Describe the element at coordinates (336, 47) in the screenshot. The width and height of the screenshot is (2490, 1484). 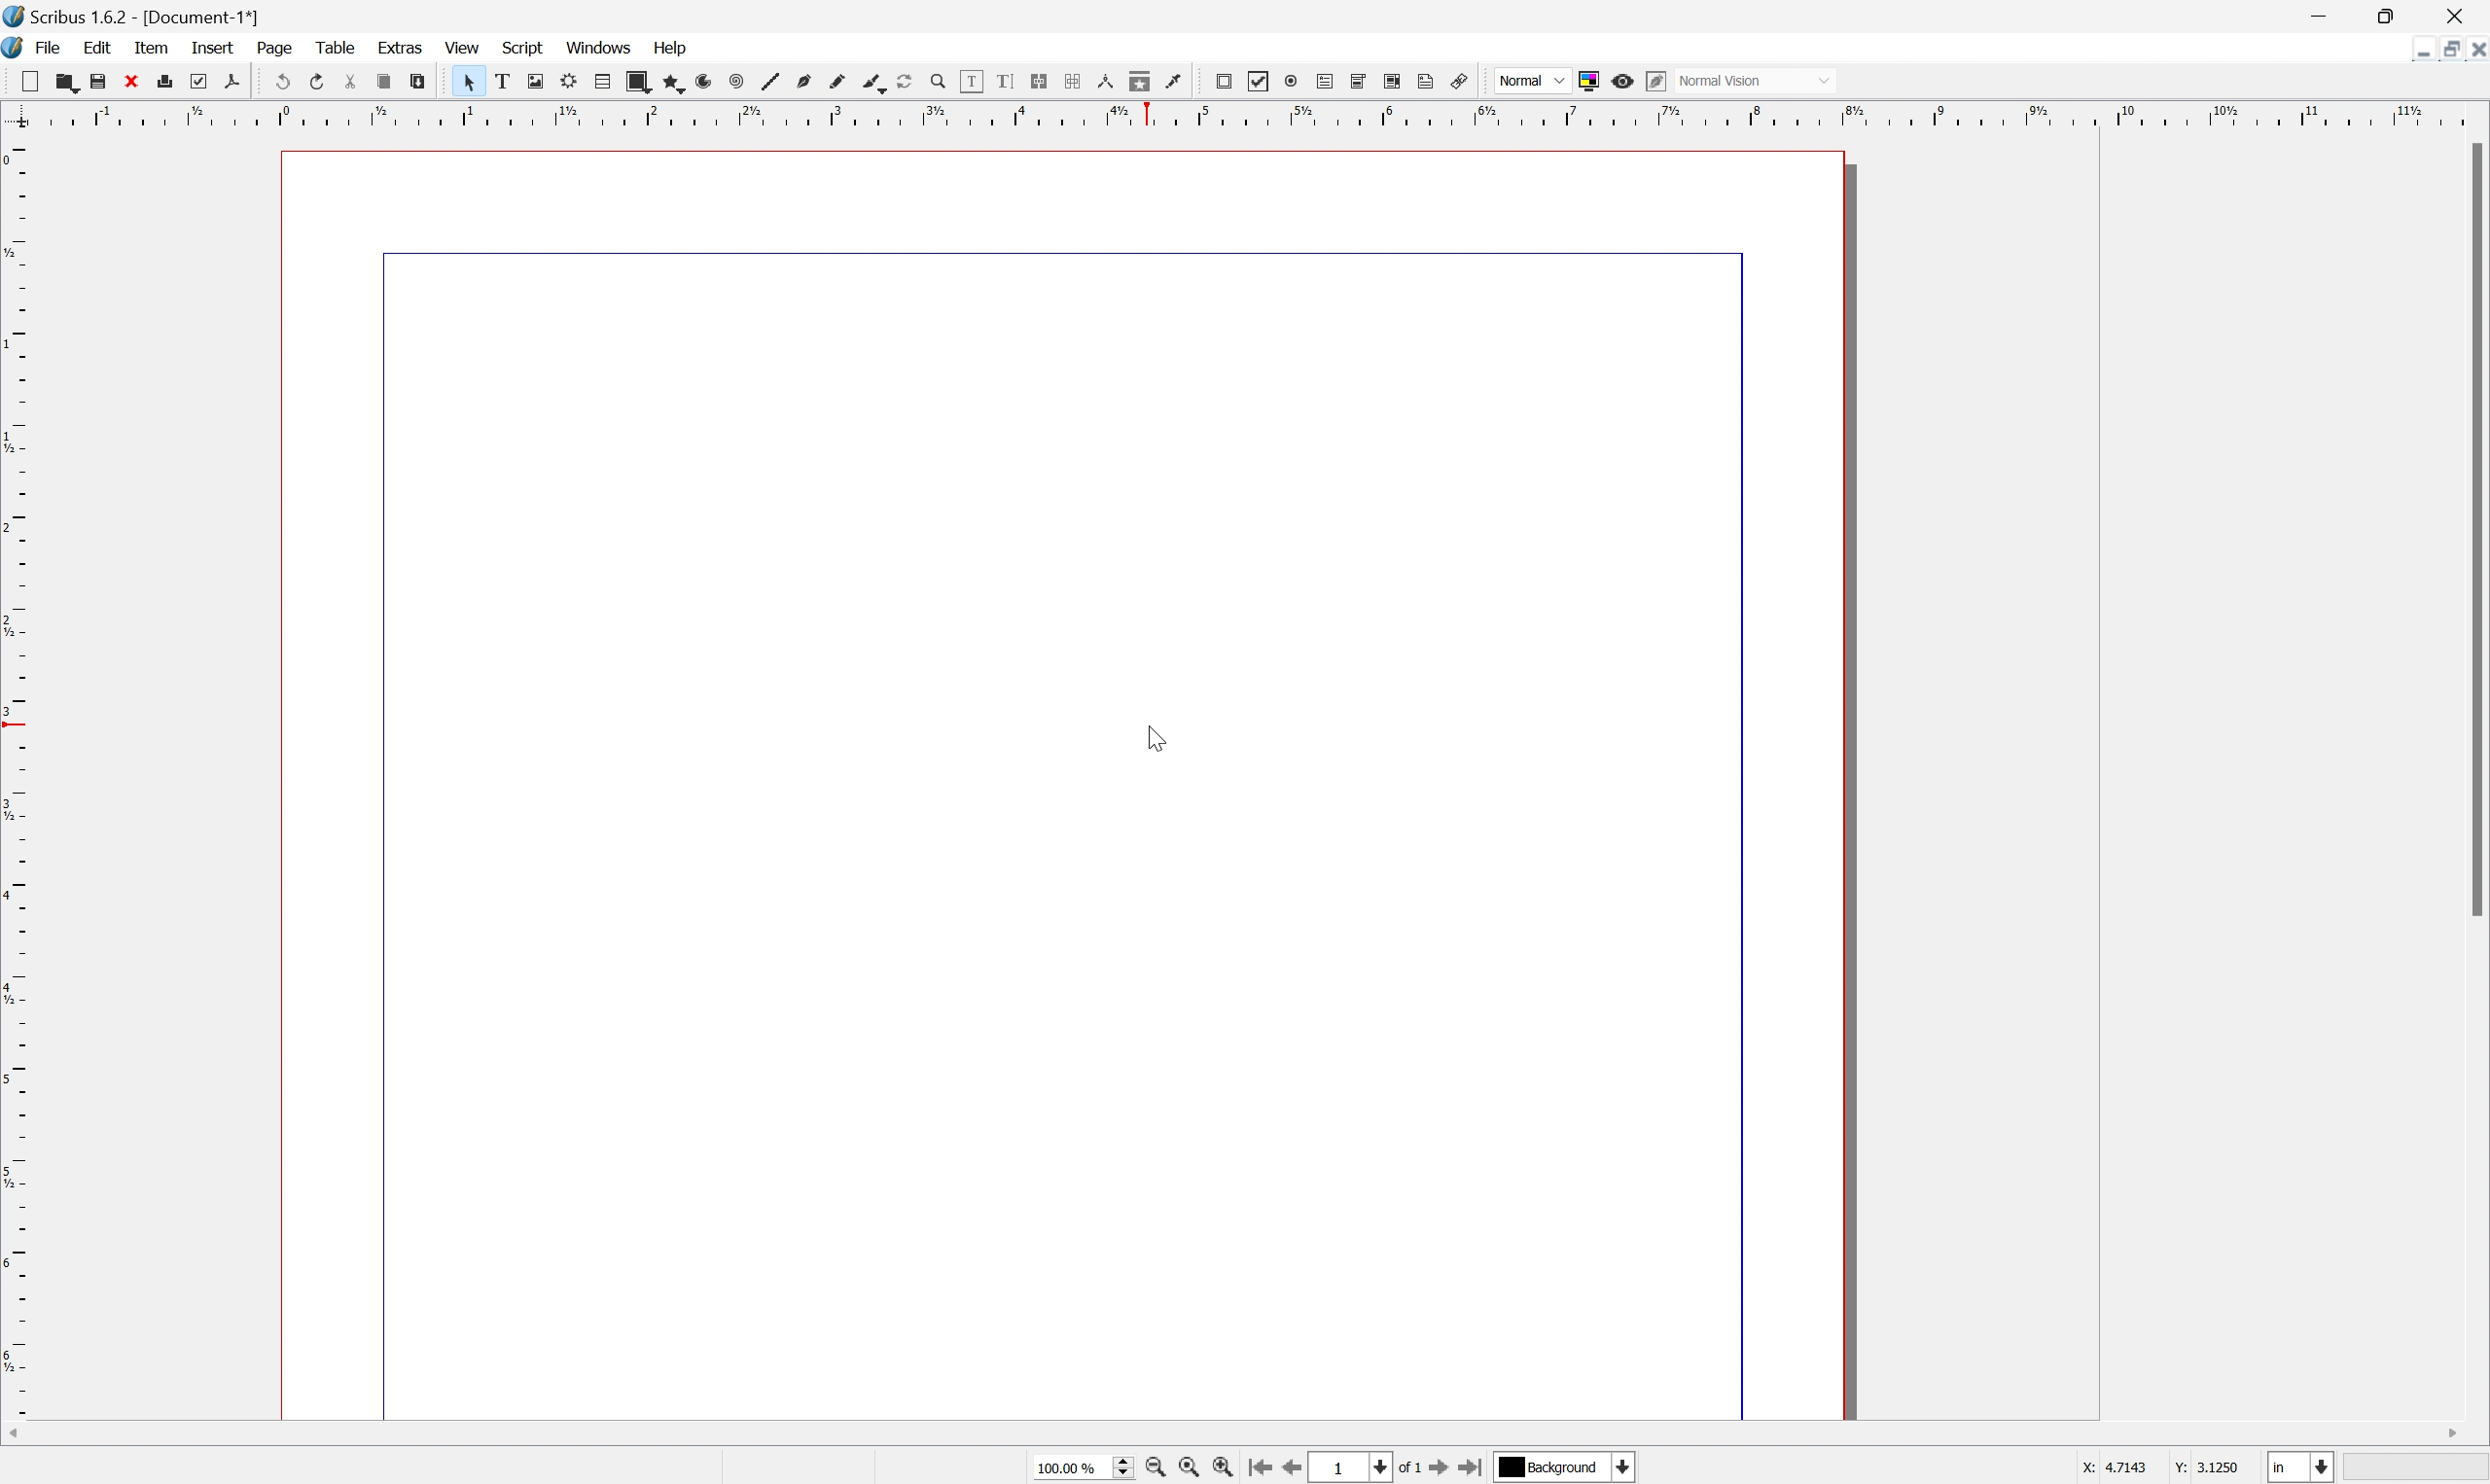
I see `table` at that location.